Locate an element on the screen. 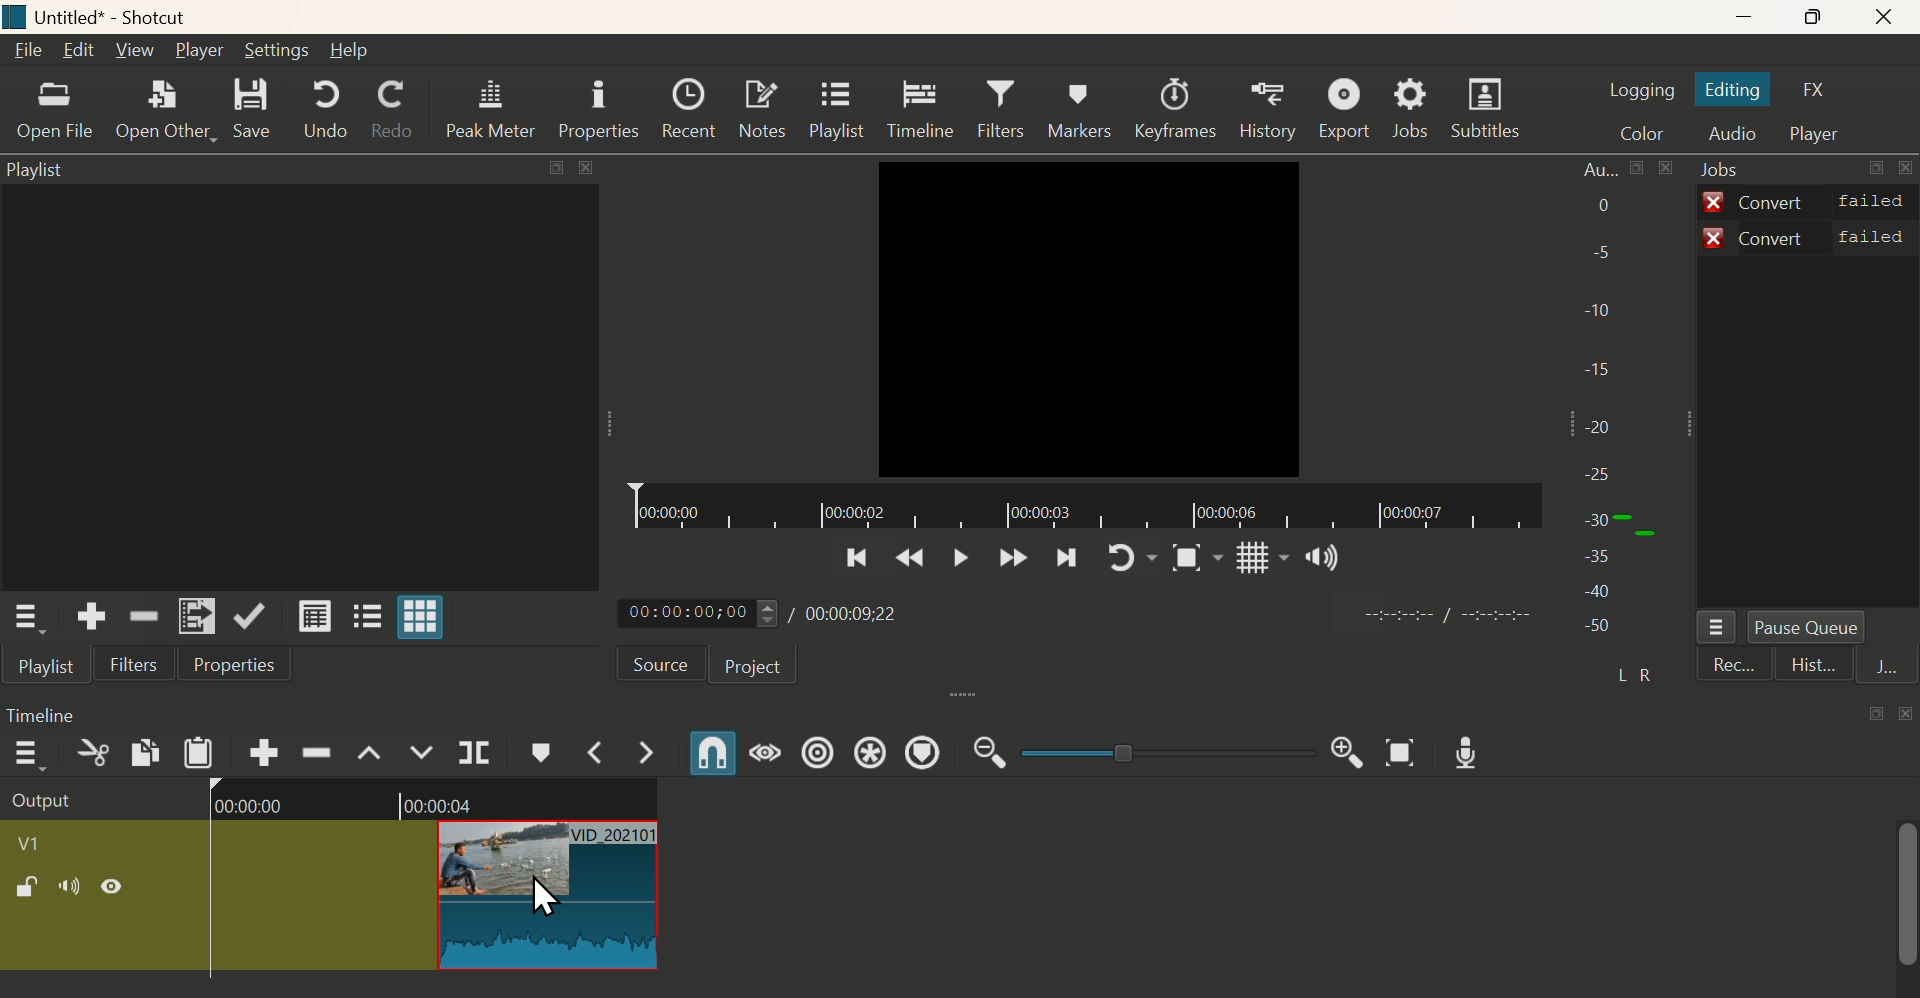 This screenshot has width=1920, height=998. Convert is located at coordinates (1807, 200).